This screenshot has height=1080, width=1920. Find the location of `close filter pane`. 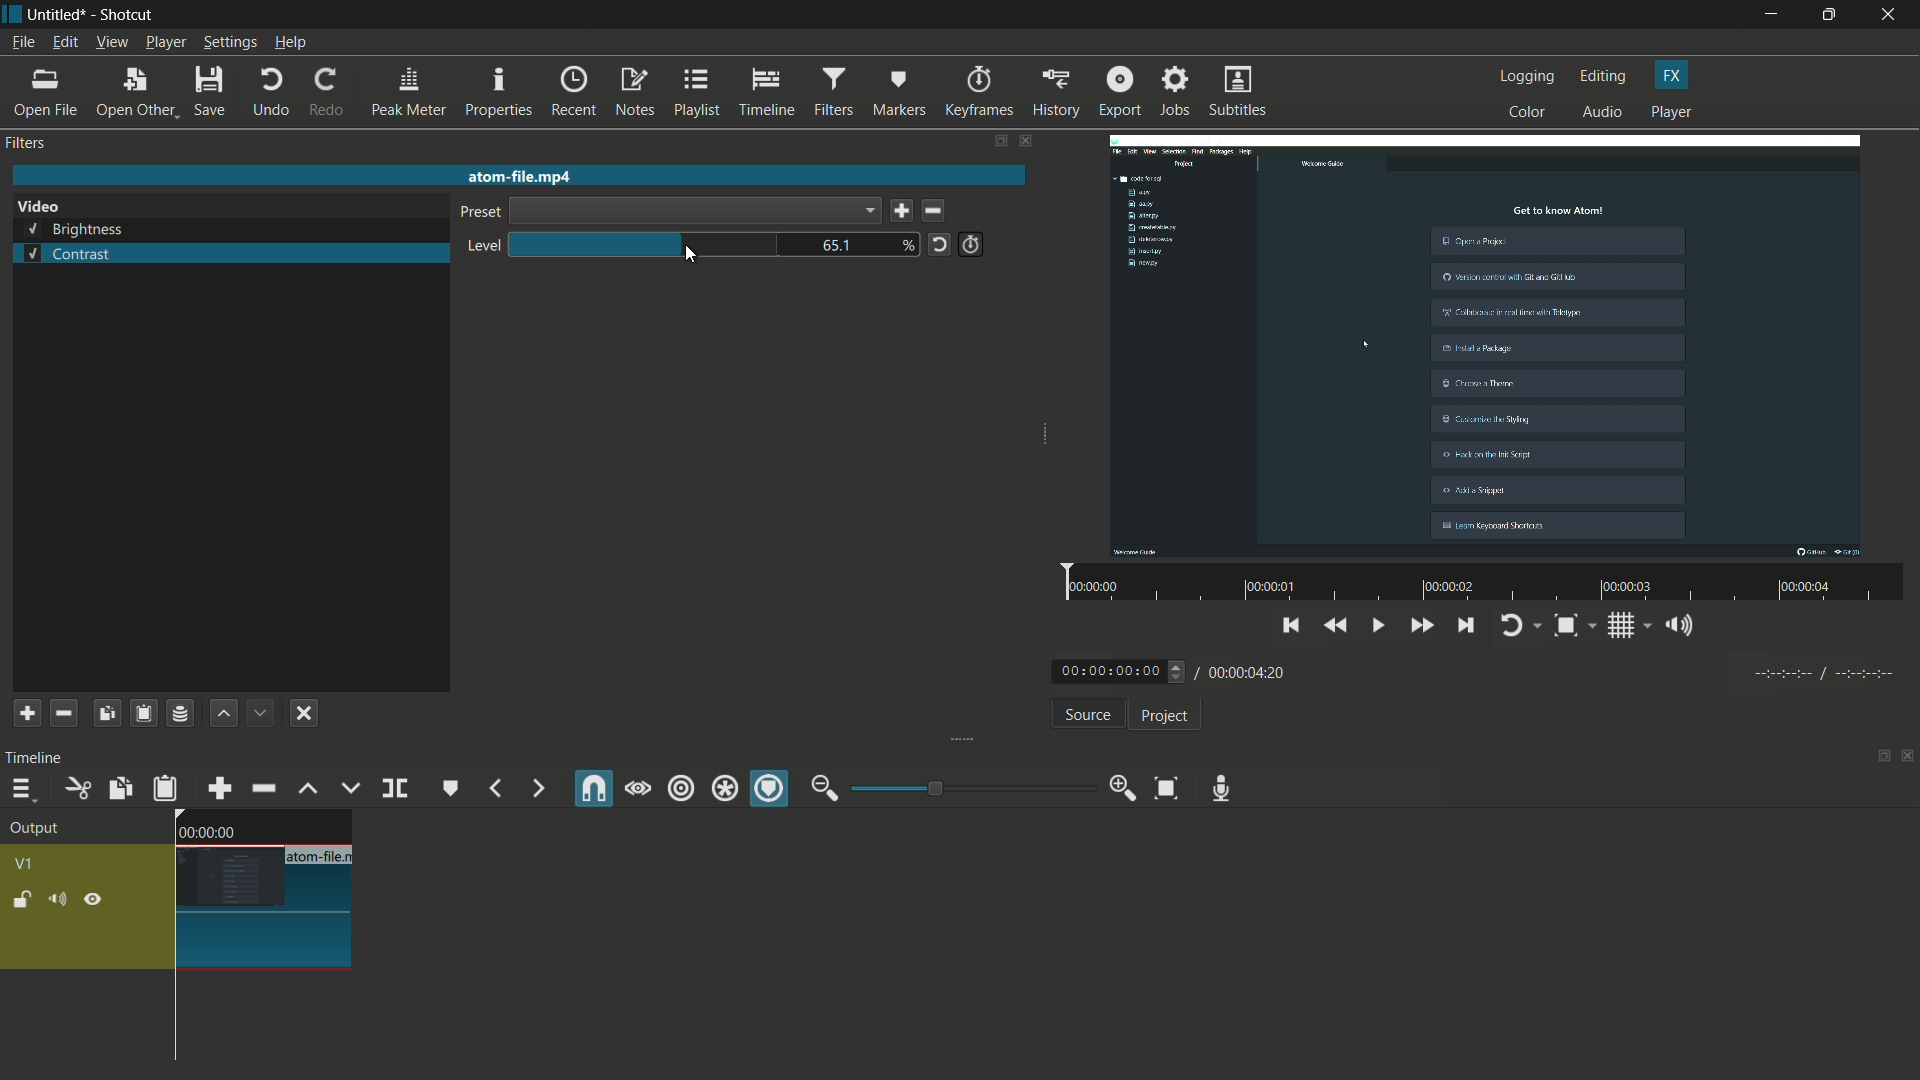

close filter pane is located at coordinates (1028, 143).